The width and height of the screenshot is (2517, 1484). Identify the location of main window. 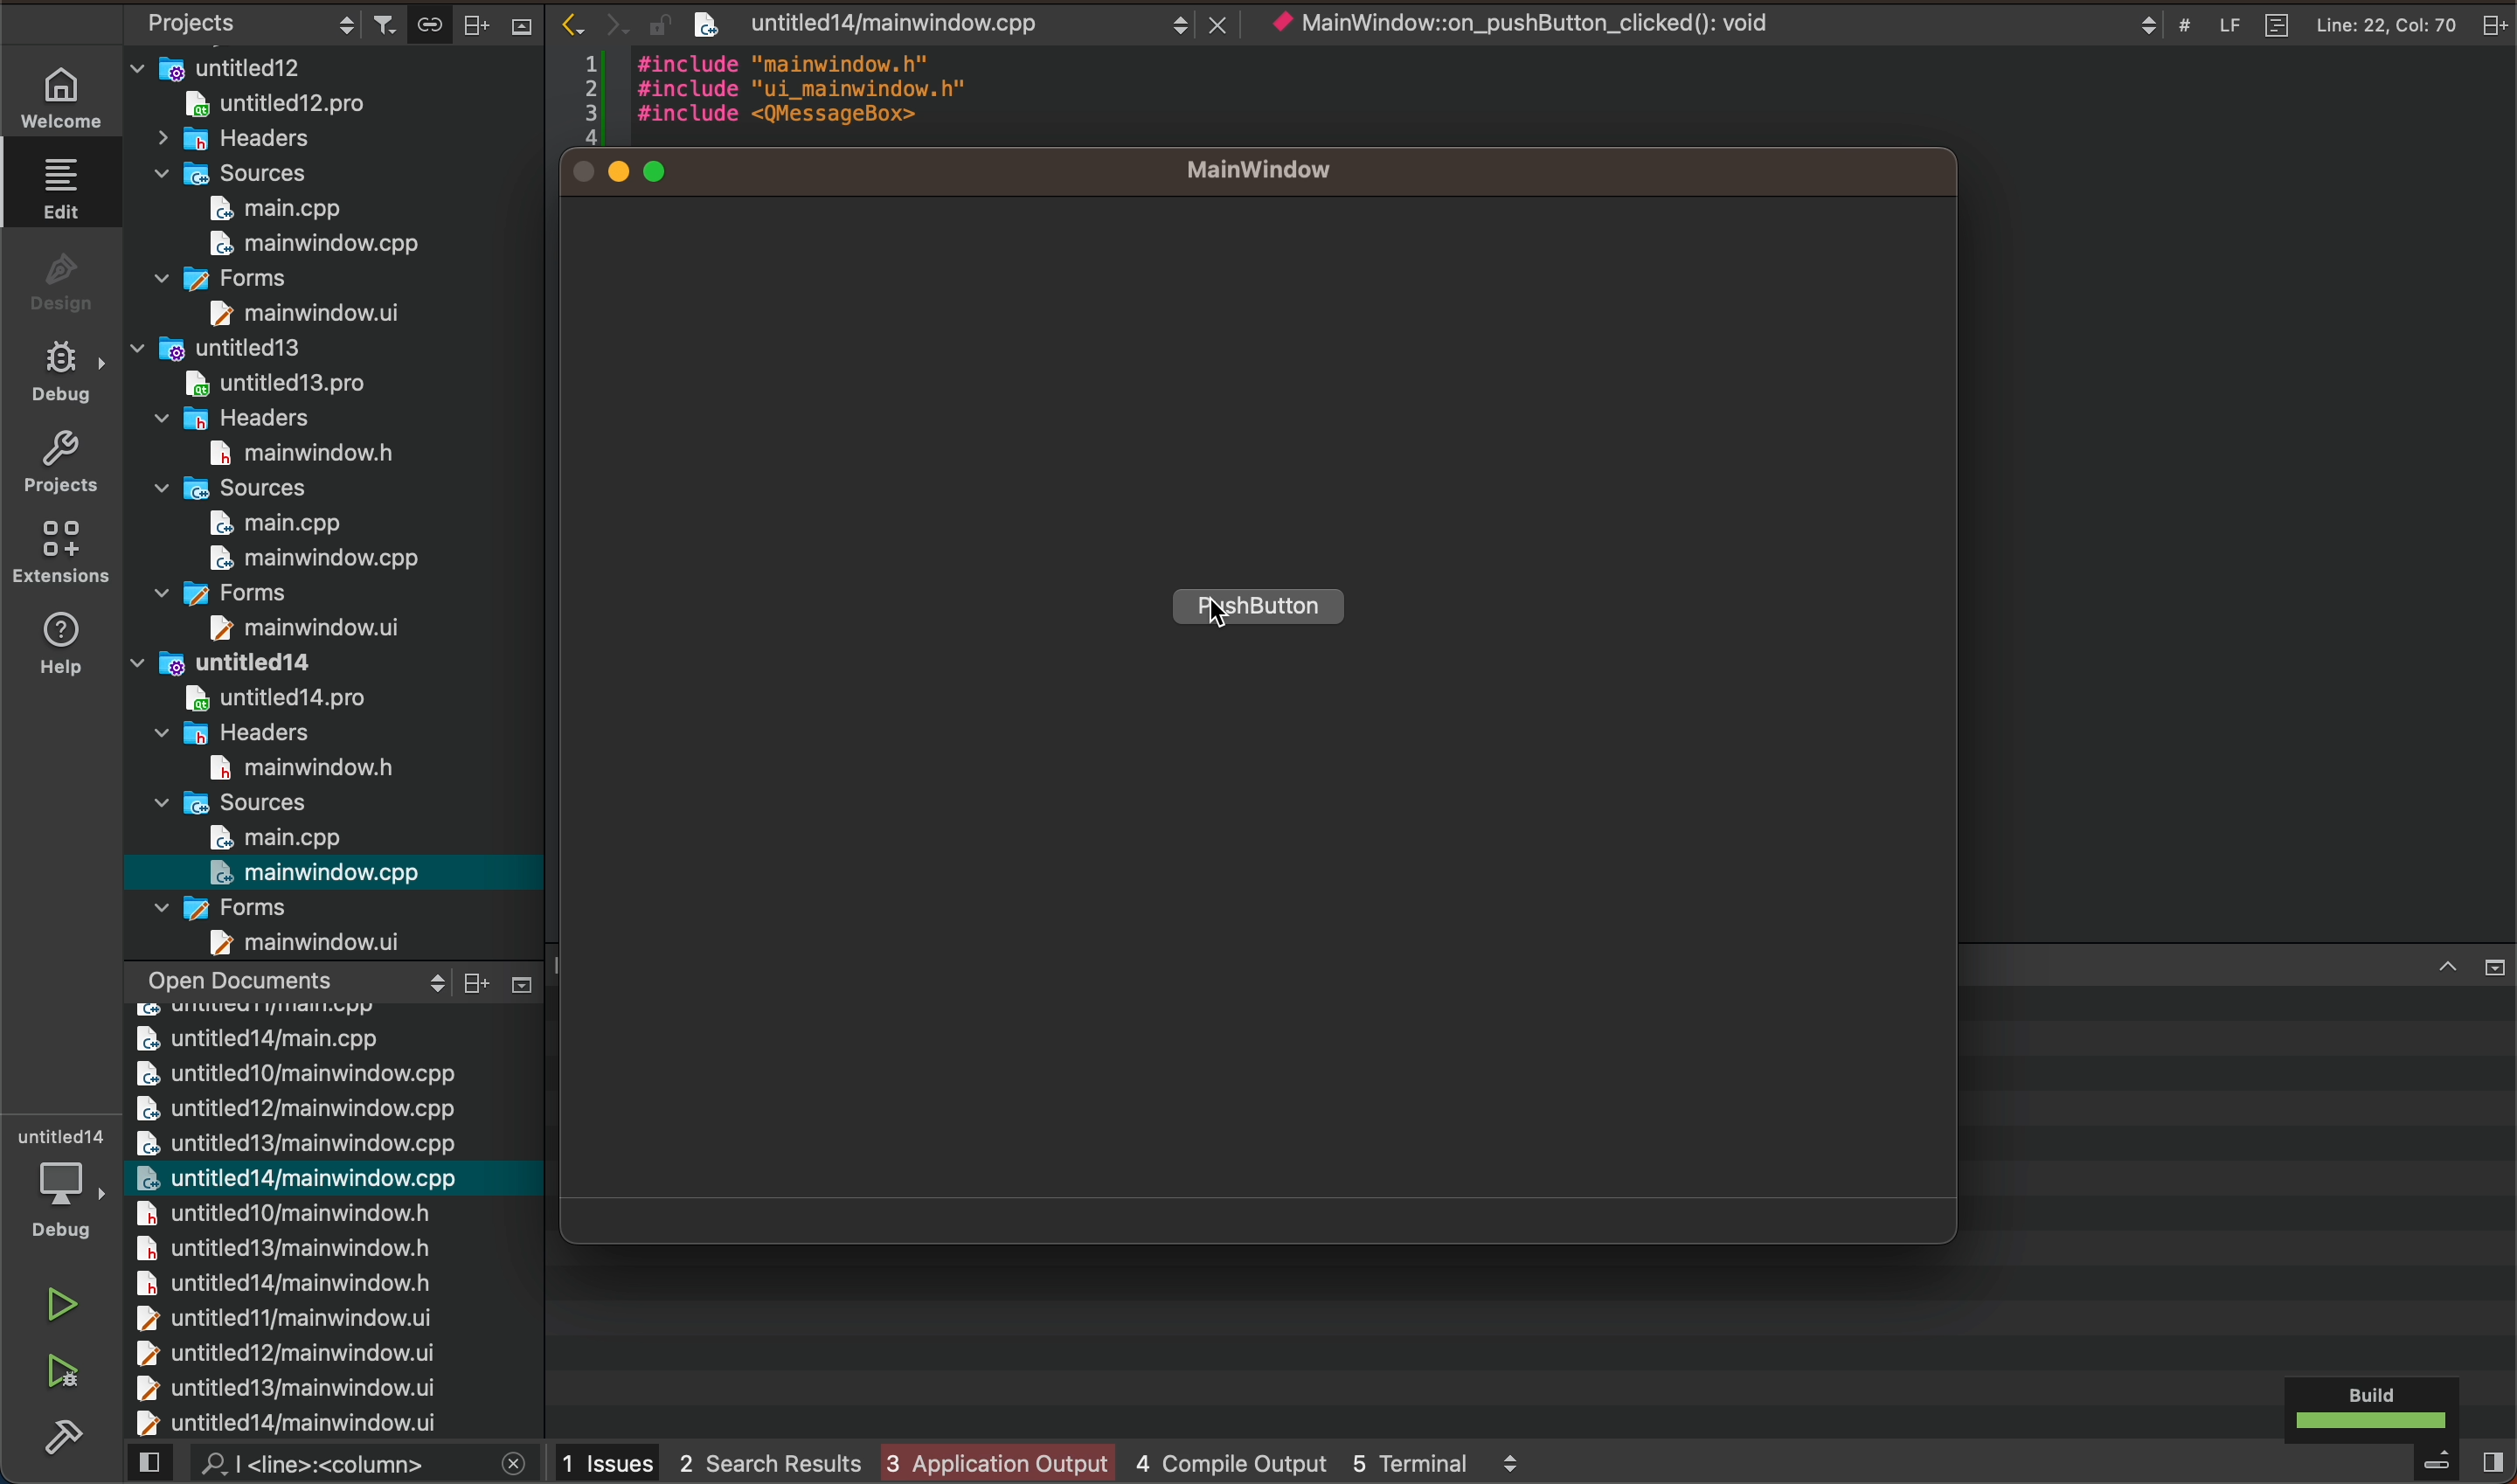
(292, 313).